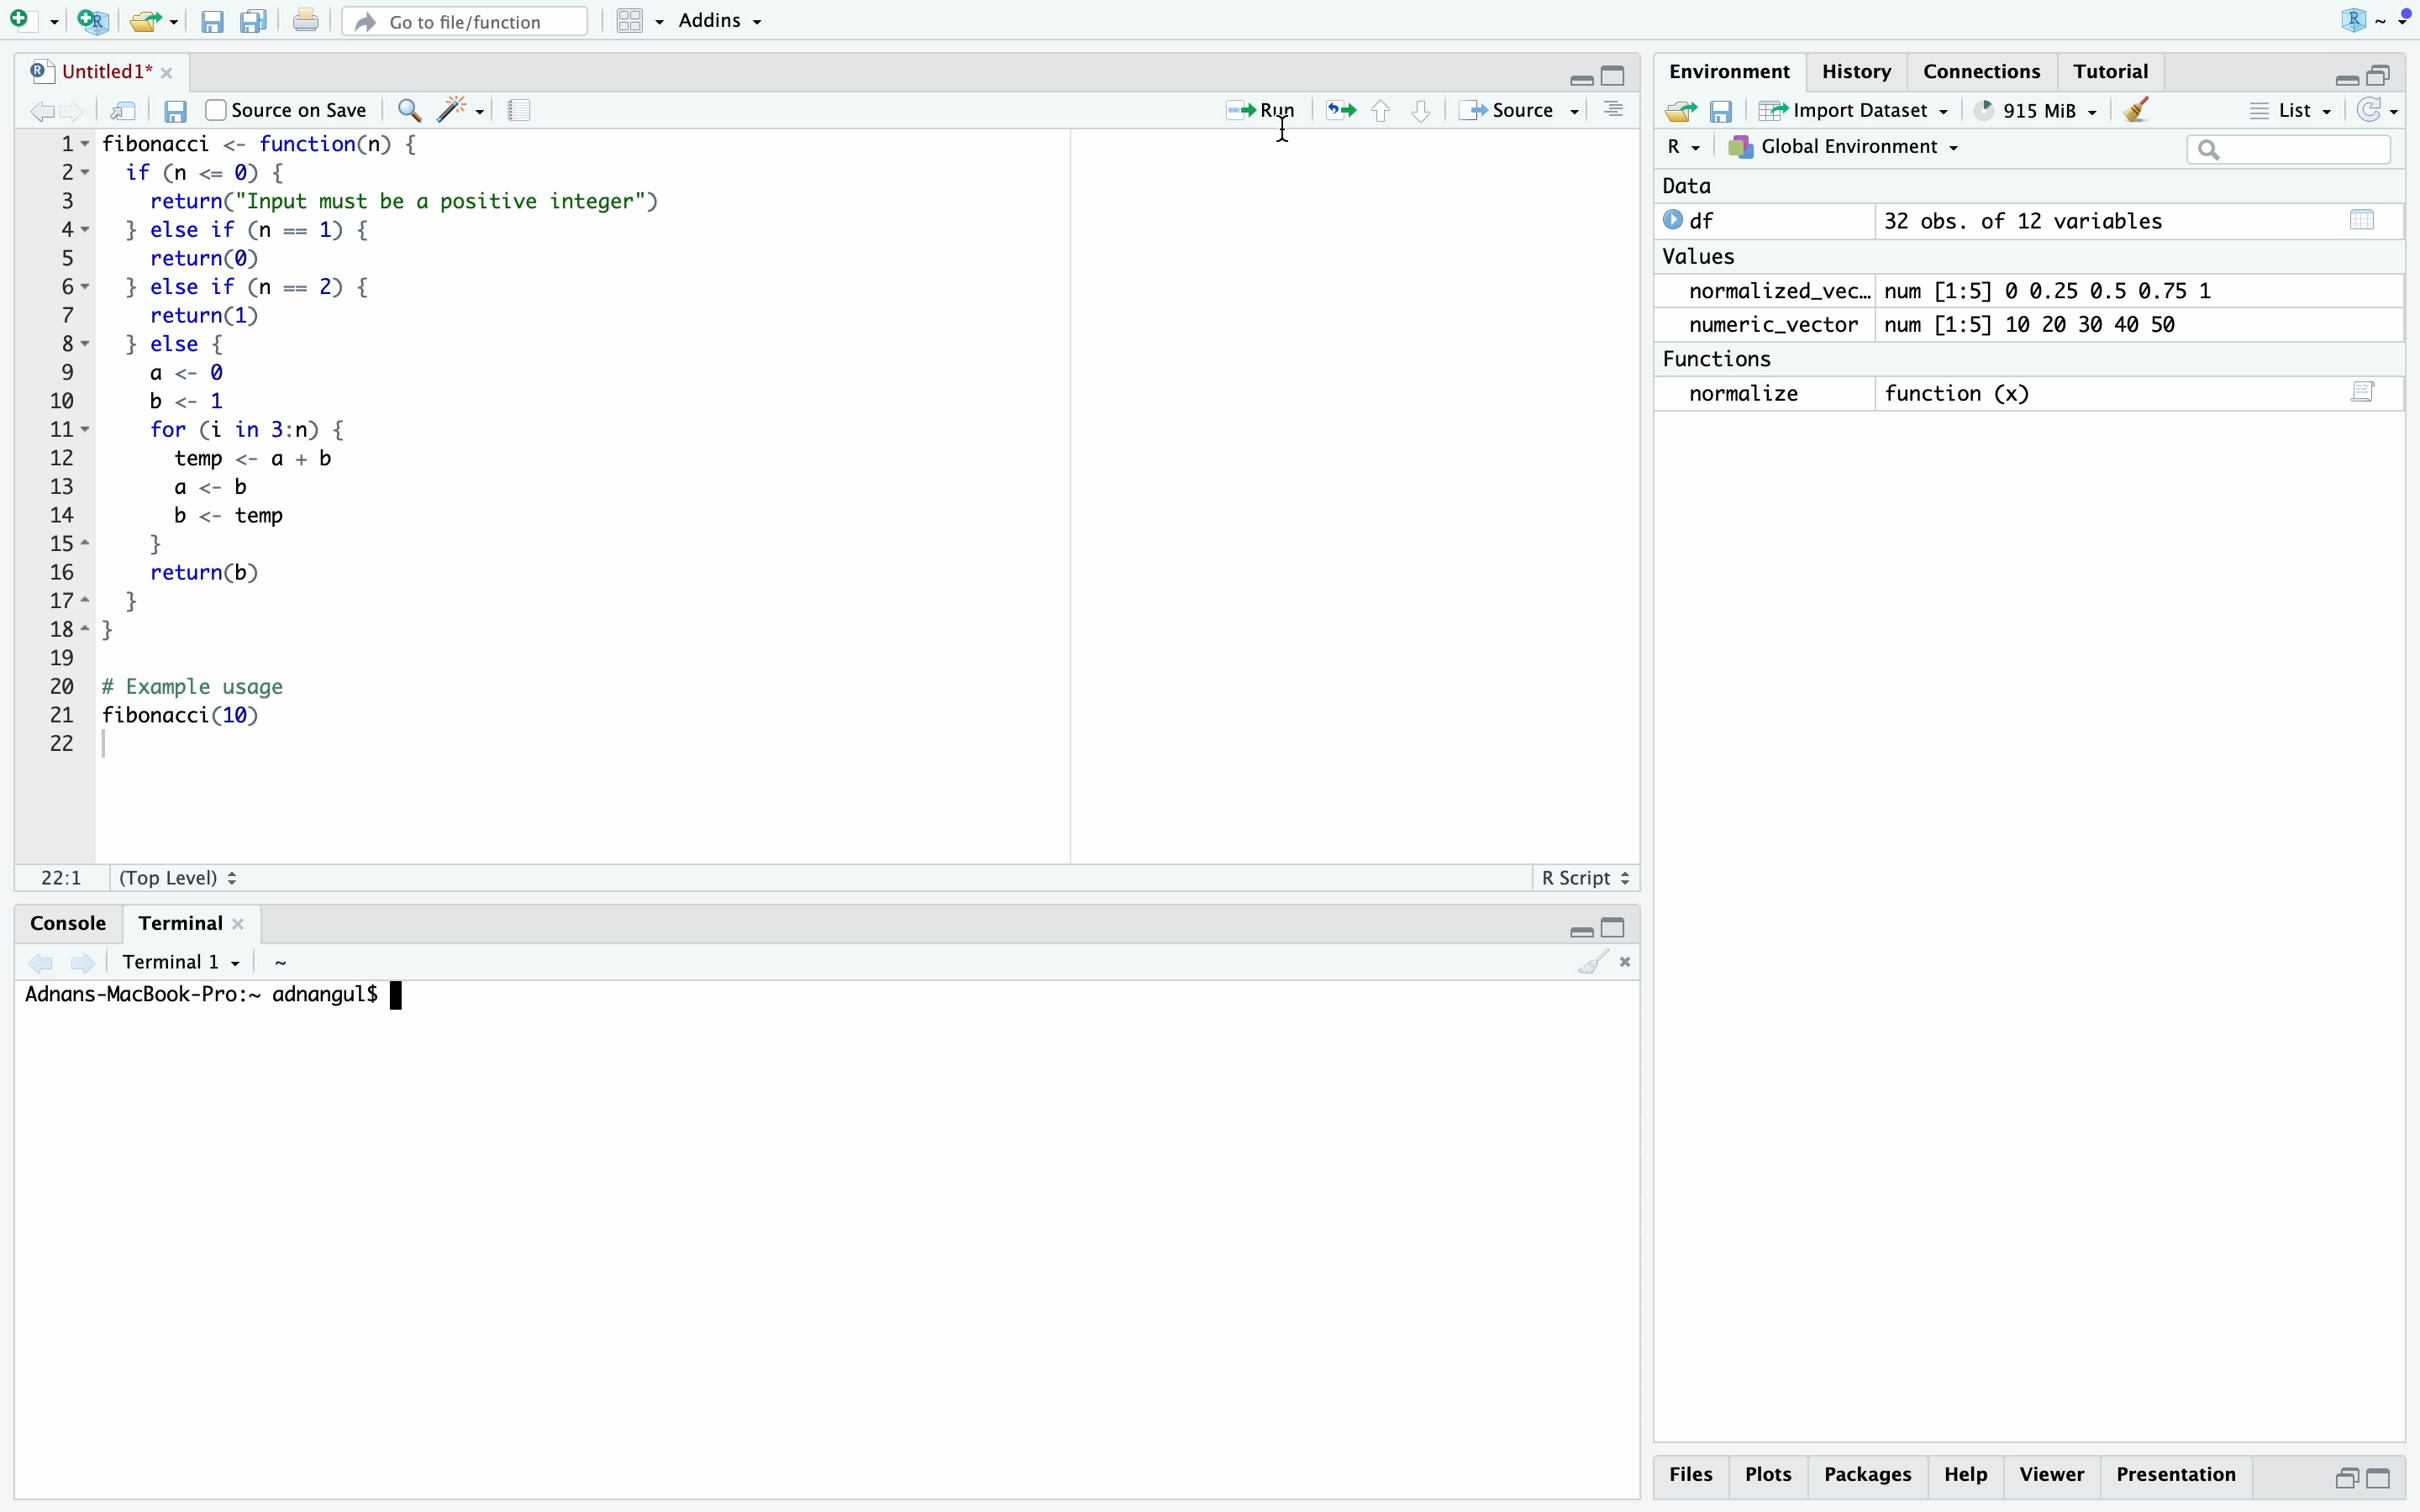 The height and width of the screenshot is (1512, 2420). What do you see at coordinates (1704, 256) in the screenshot?
I see `values` at bounding box center [1704, 256].